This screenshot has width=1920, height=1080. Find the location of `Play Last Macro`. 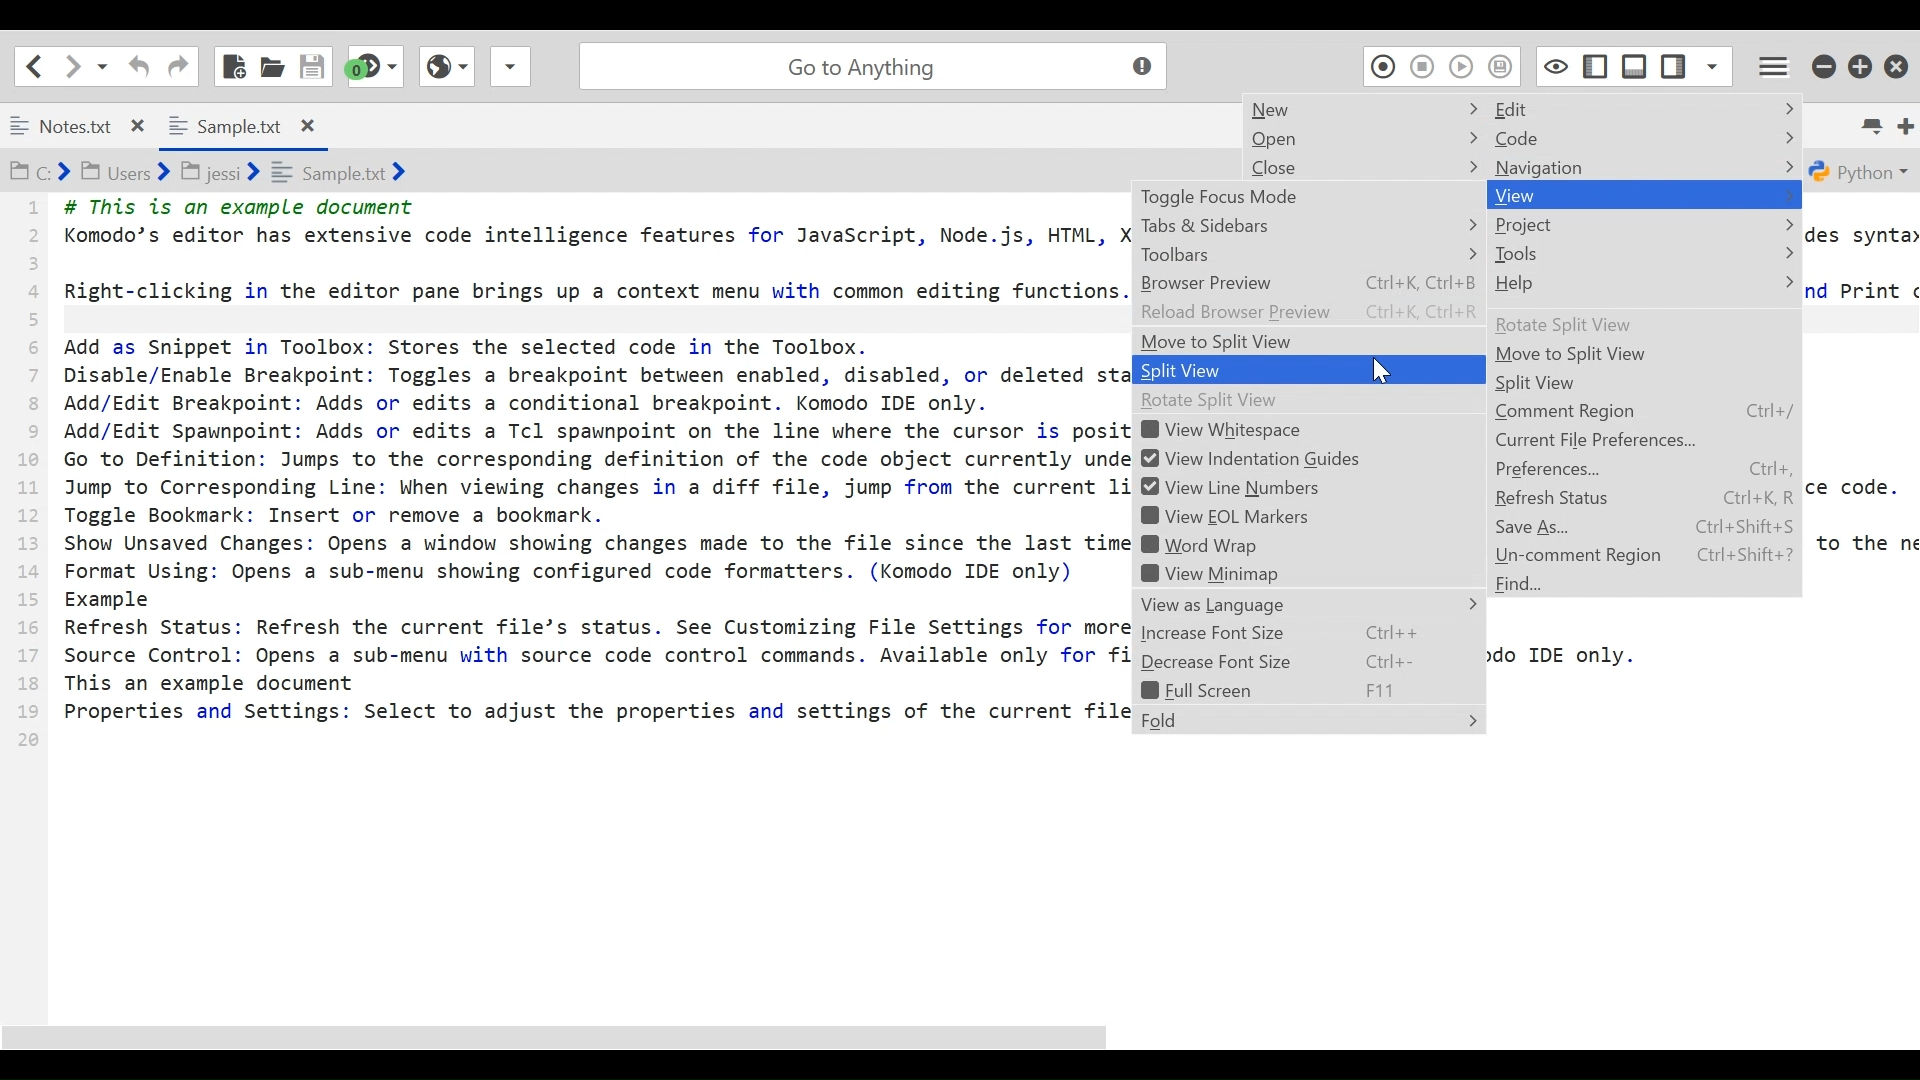

Play Last Macro is located at coordinates (1462, 66).